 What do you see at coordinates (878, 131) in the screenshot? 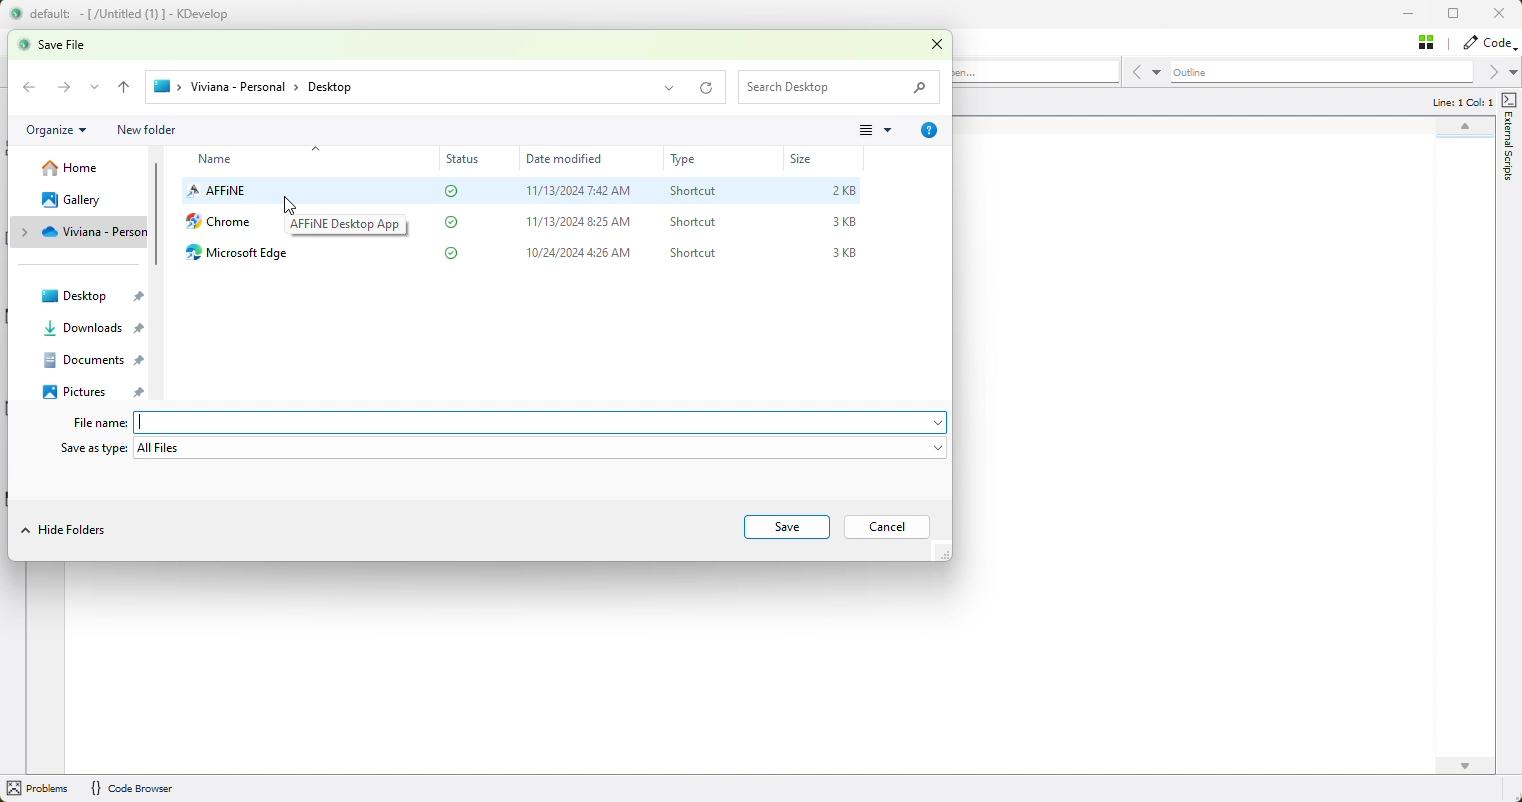
I see `more options` at bounding box center [878, 131].